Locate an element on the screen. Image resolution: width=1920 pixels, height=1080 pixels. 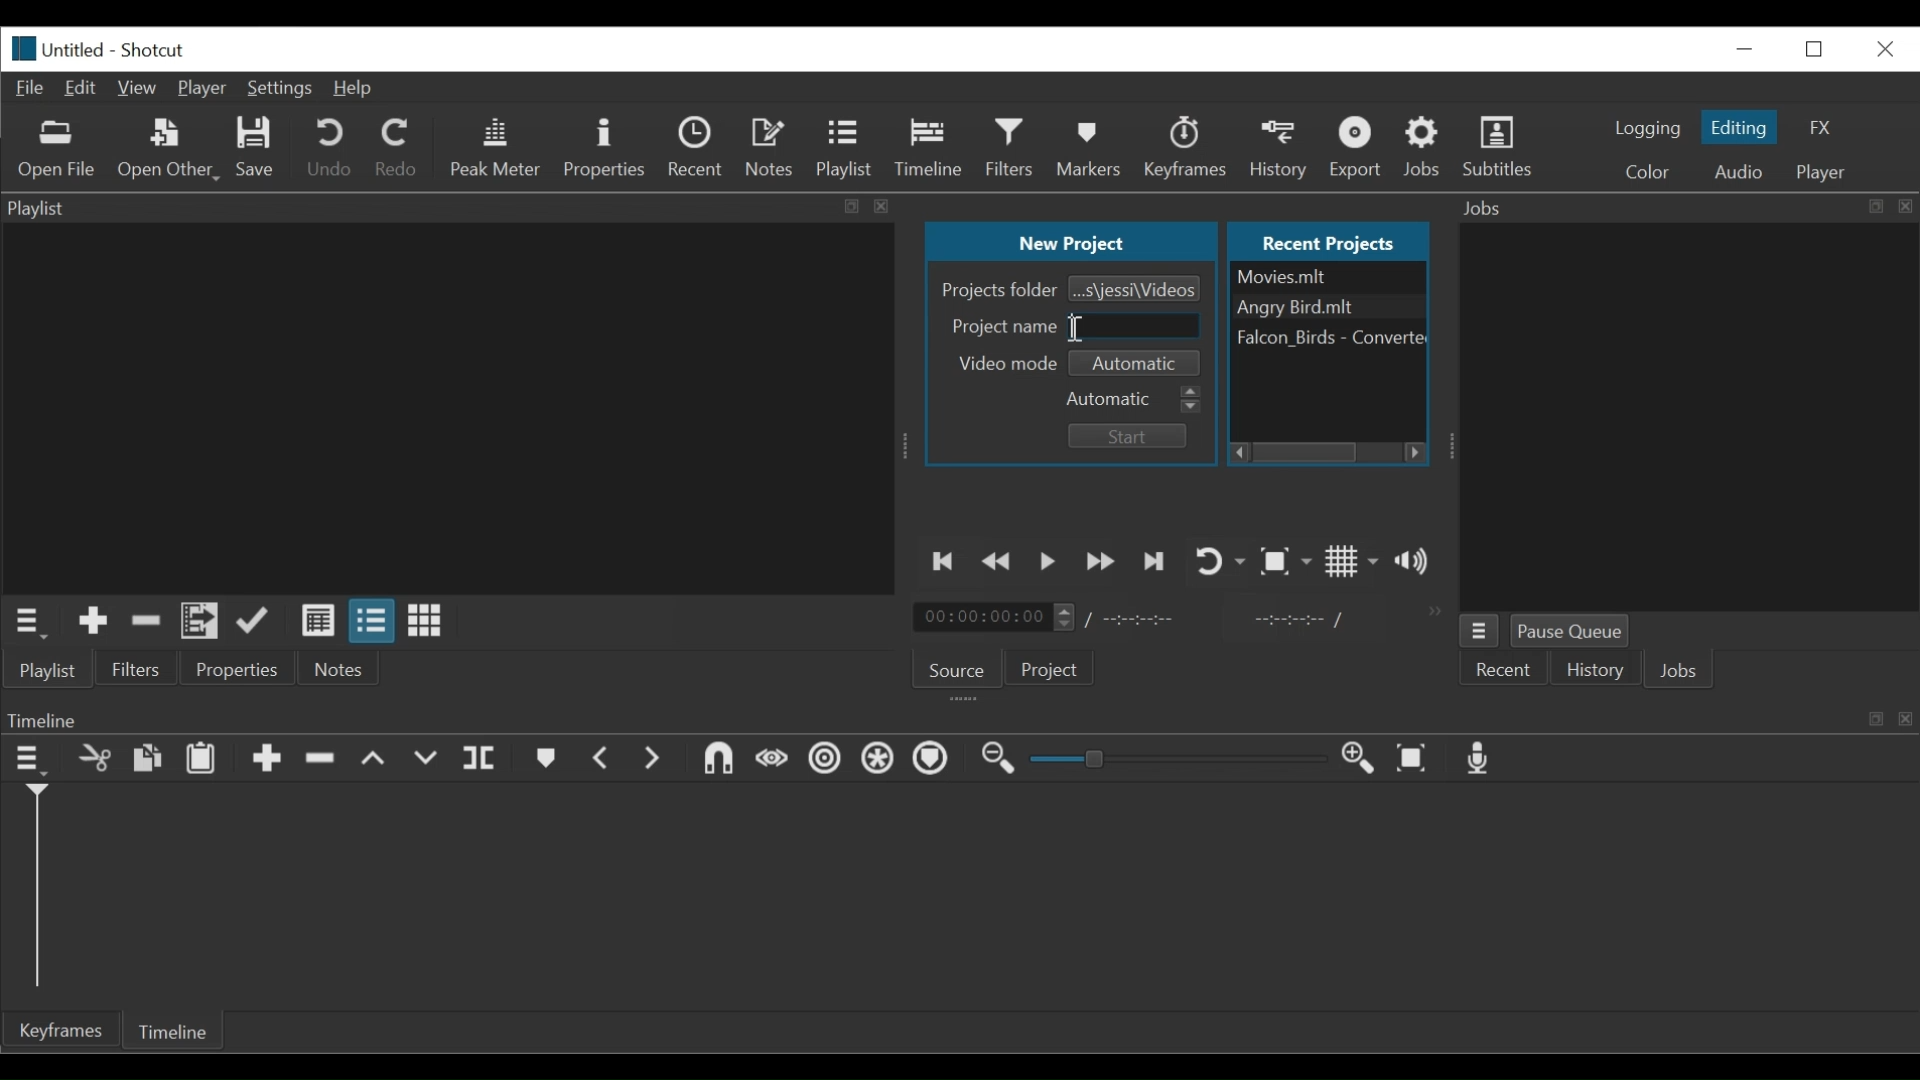
Select Video mode is located at coordinates (1138, 362).